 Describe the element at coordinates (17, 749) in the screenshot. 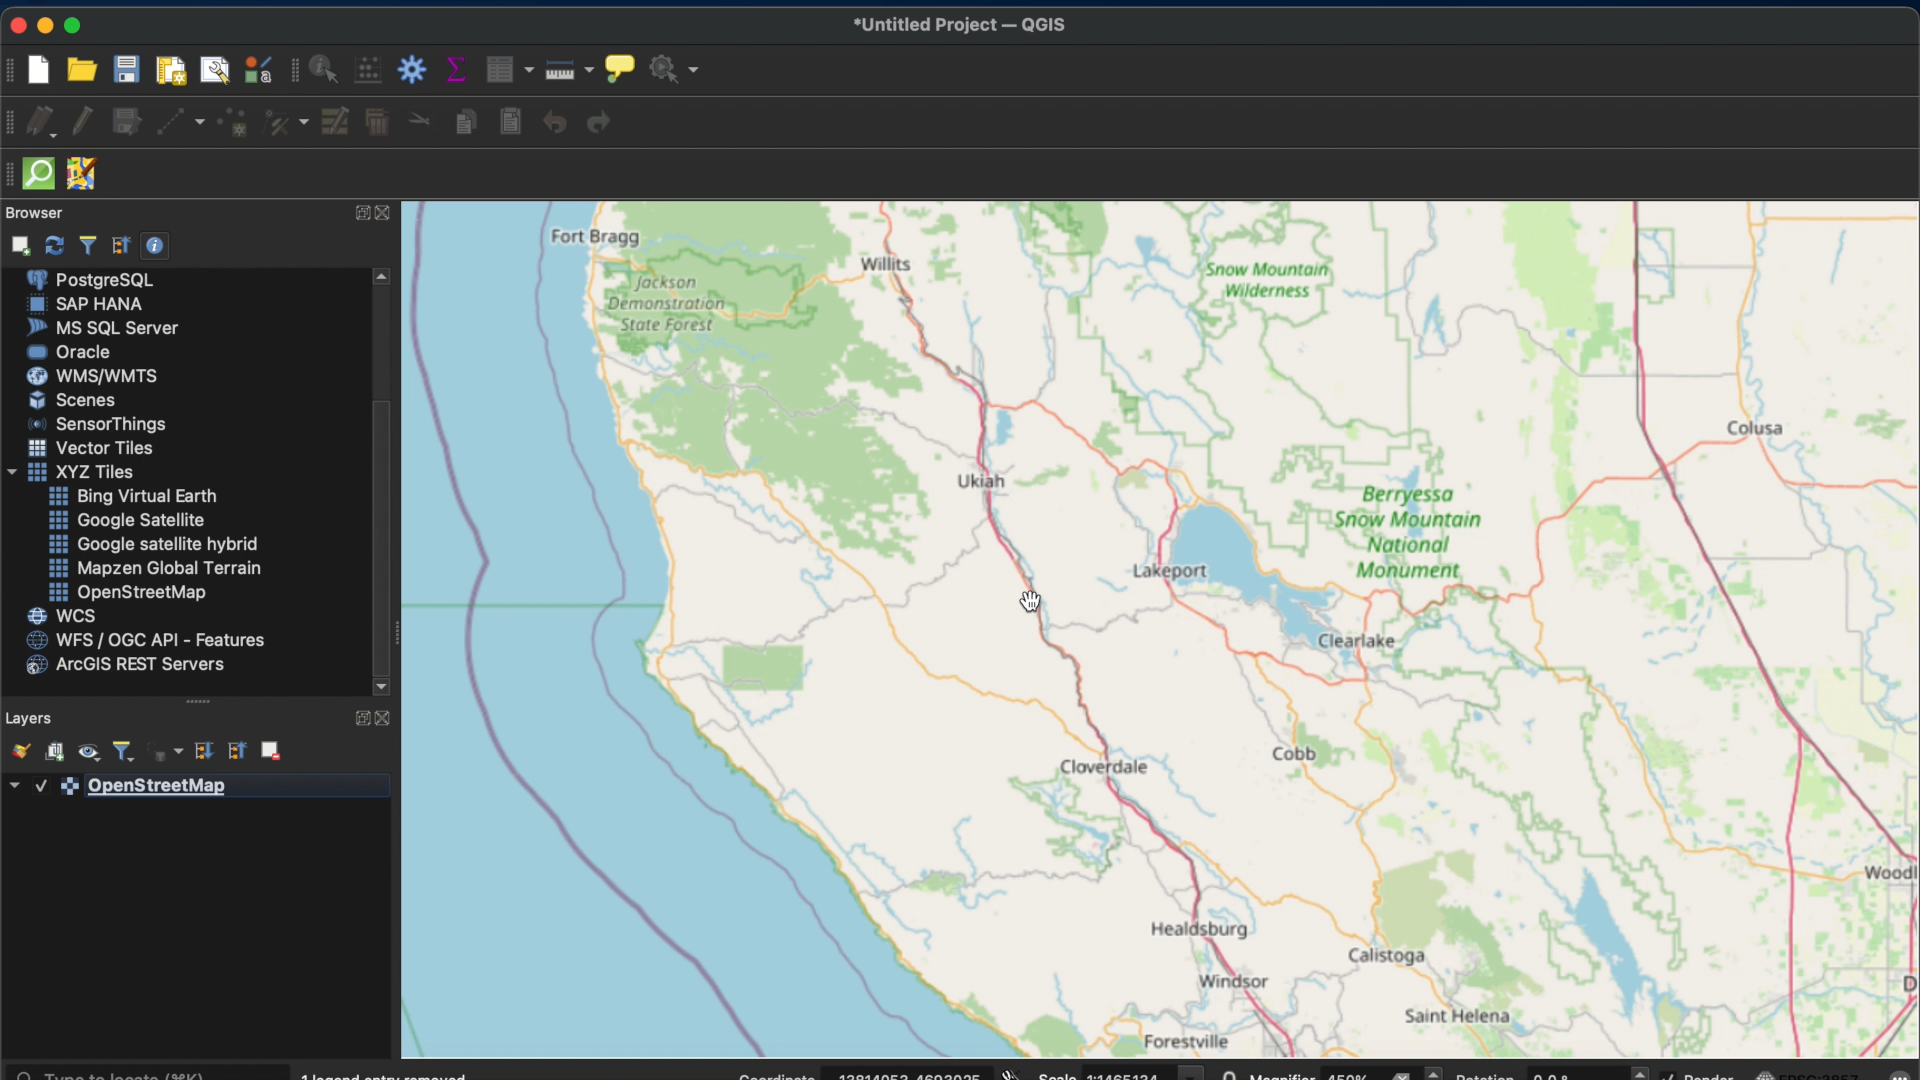

I see `open  layer styling panel` at that location.